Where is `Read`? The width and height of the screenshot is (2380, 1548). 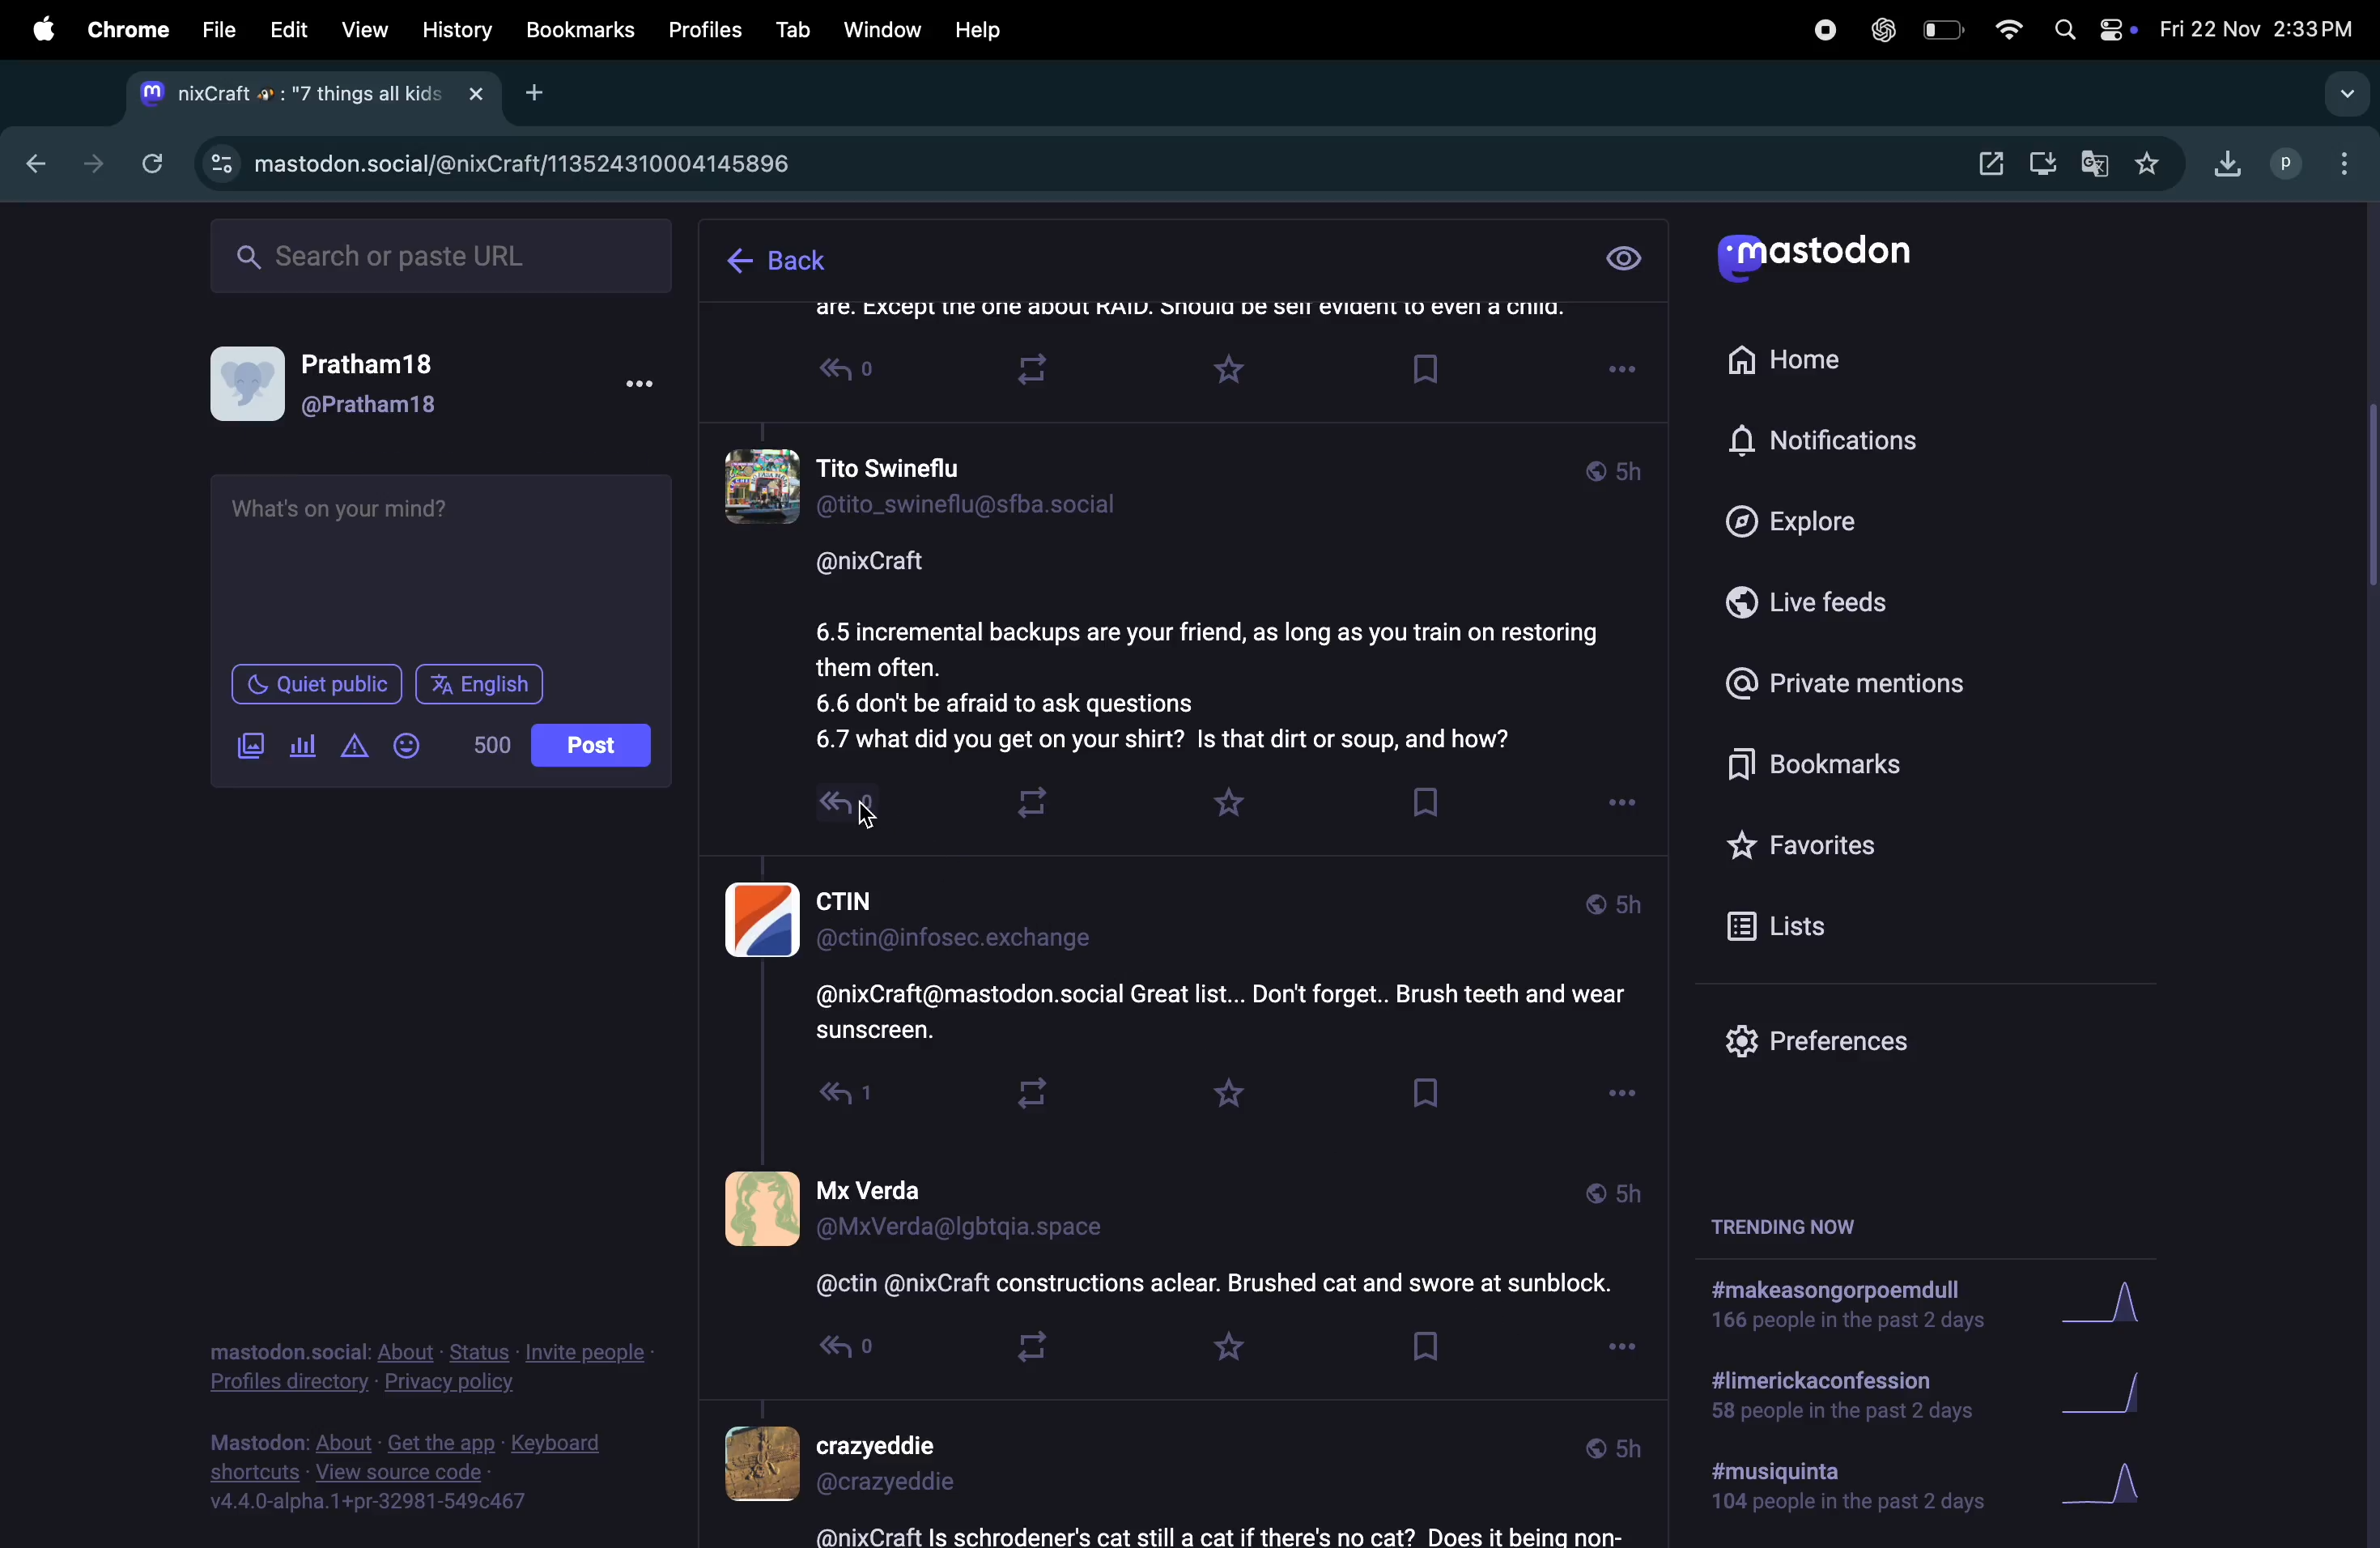 Read is located at coordinates (854, 375).